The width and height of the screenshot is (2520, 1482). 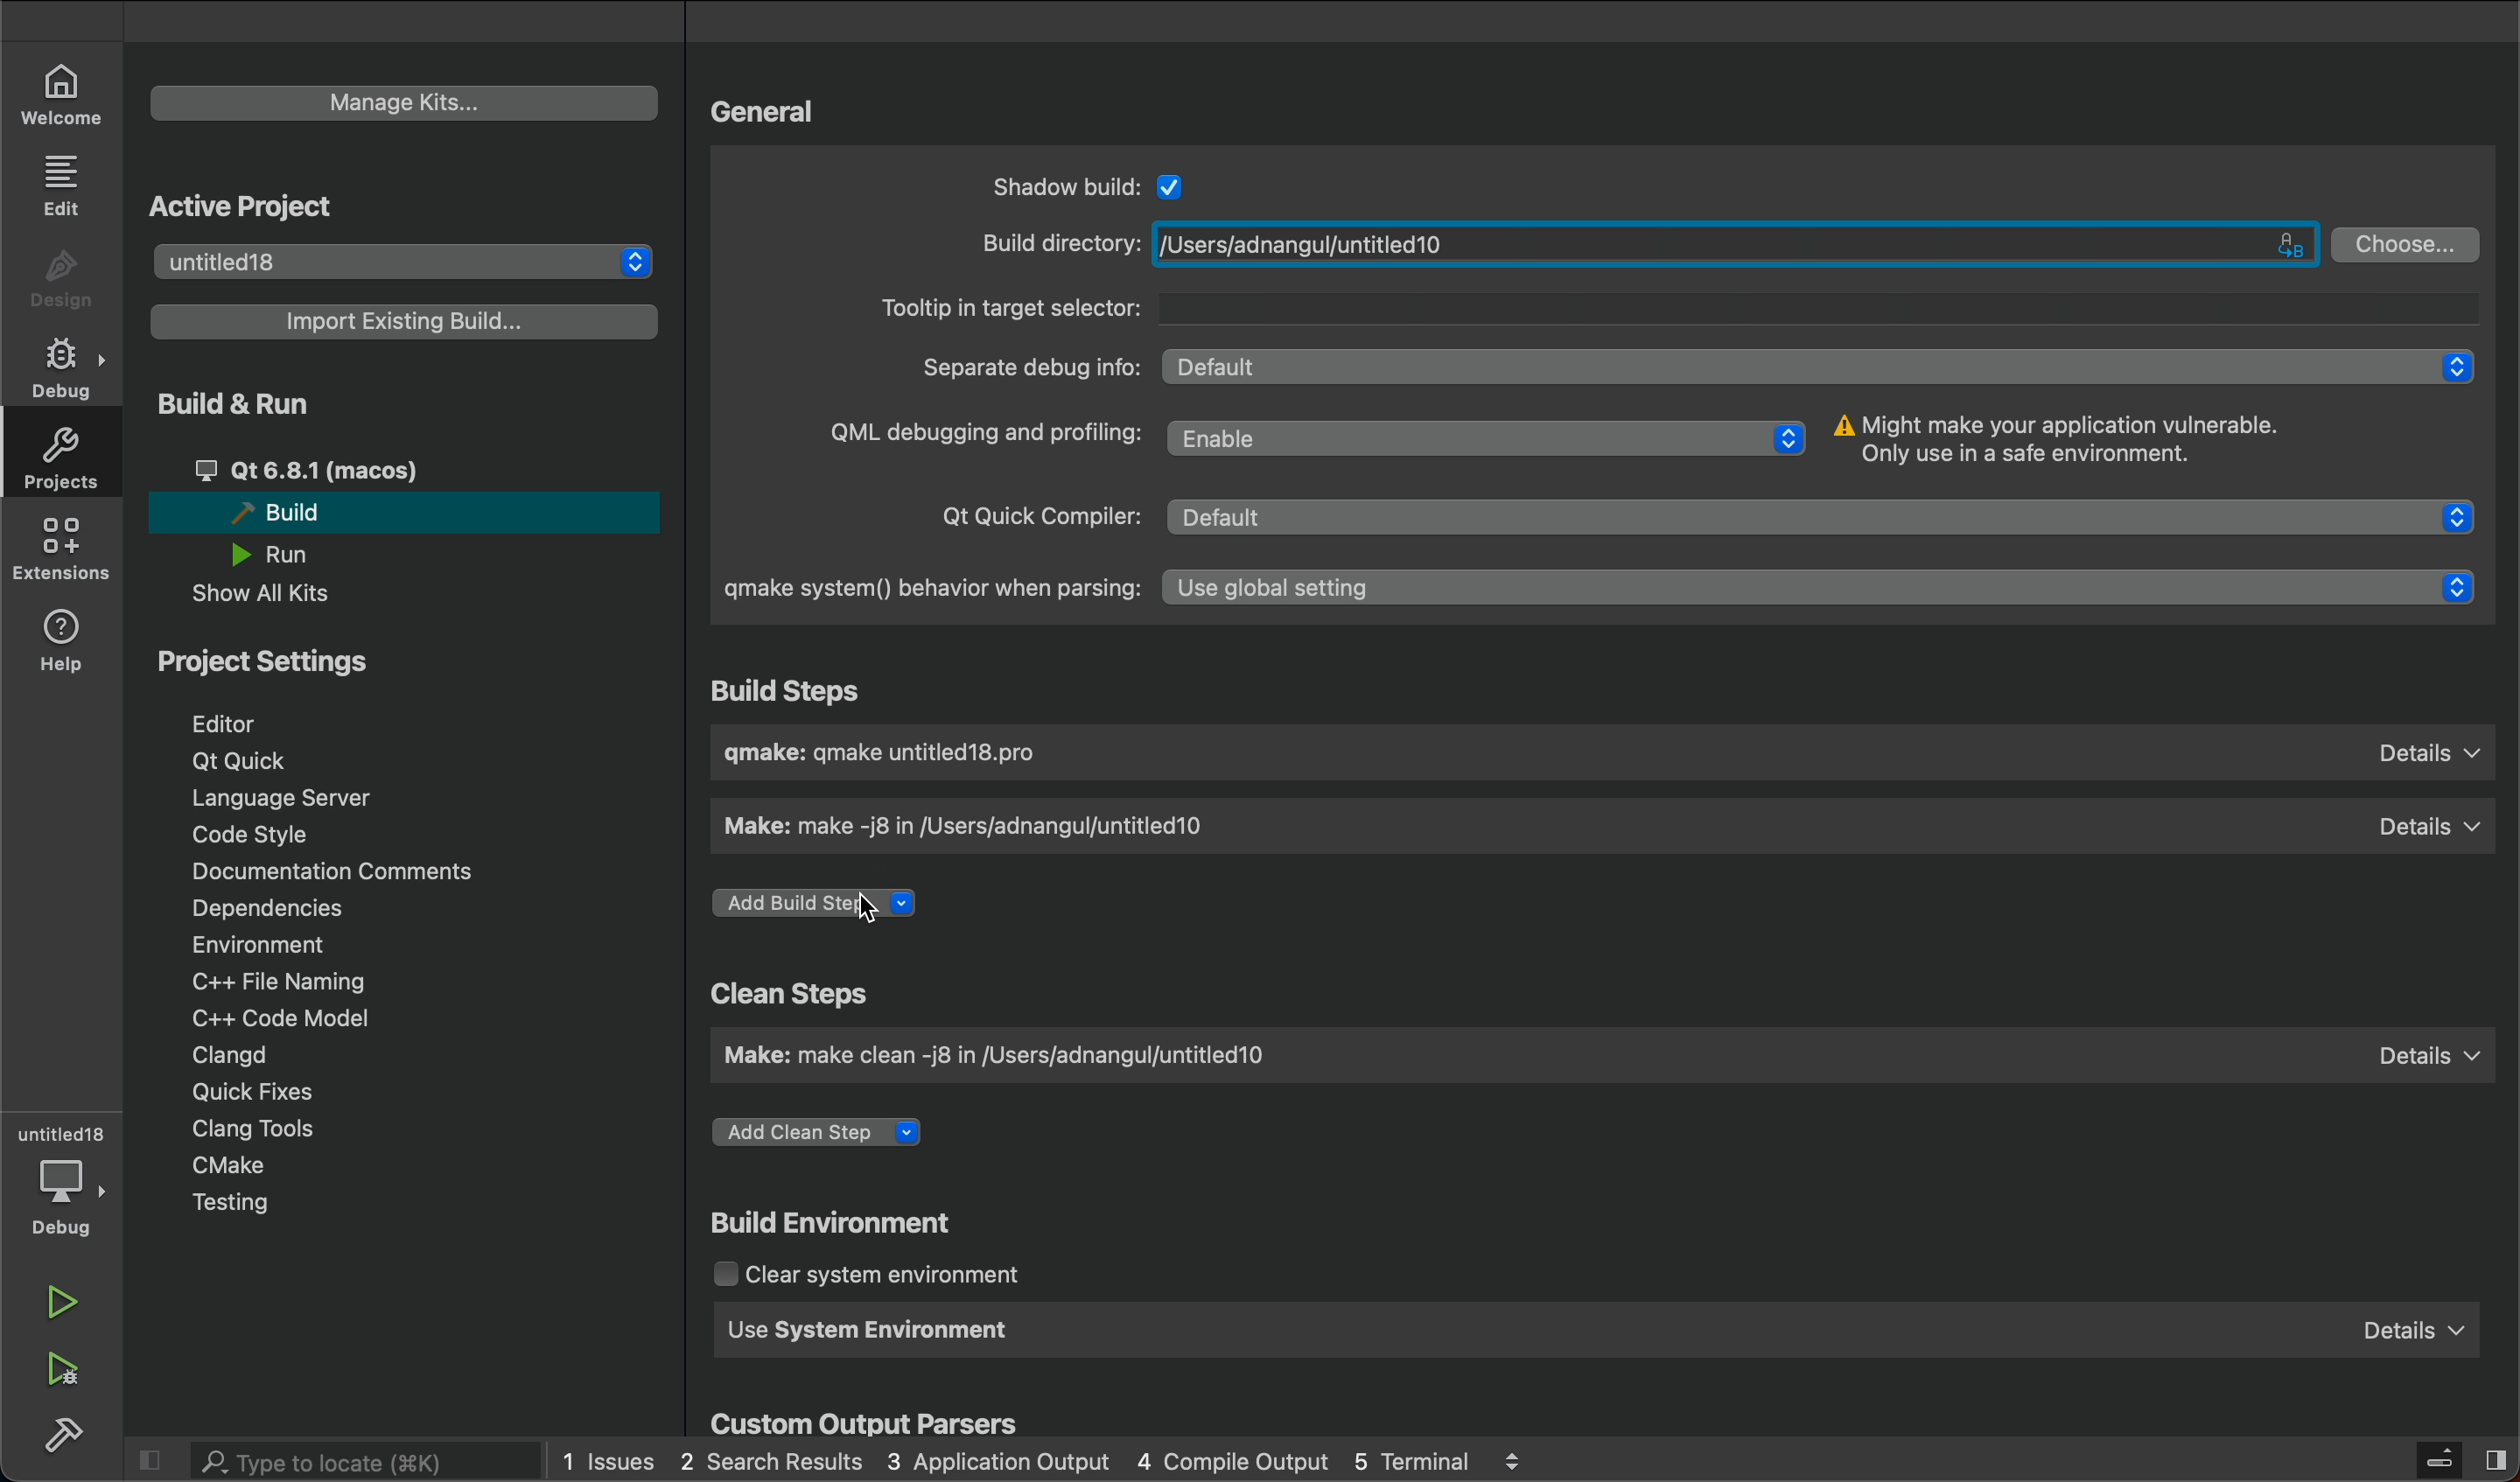 I want to click on Build, so click(x=271, y=513).